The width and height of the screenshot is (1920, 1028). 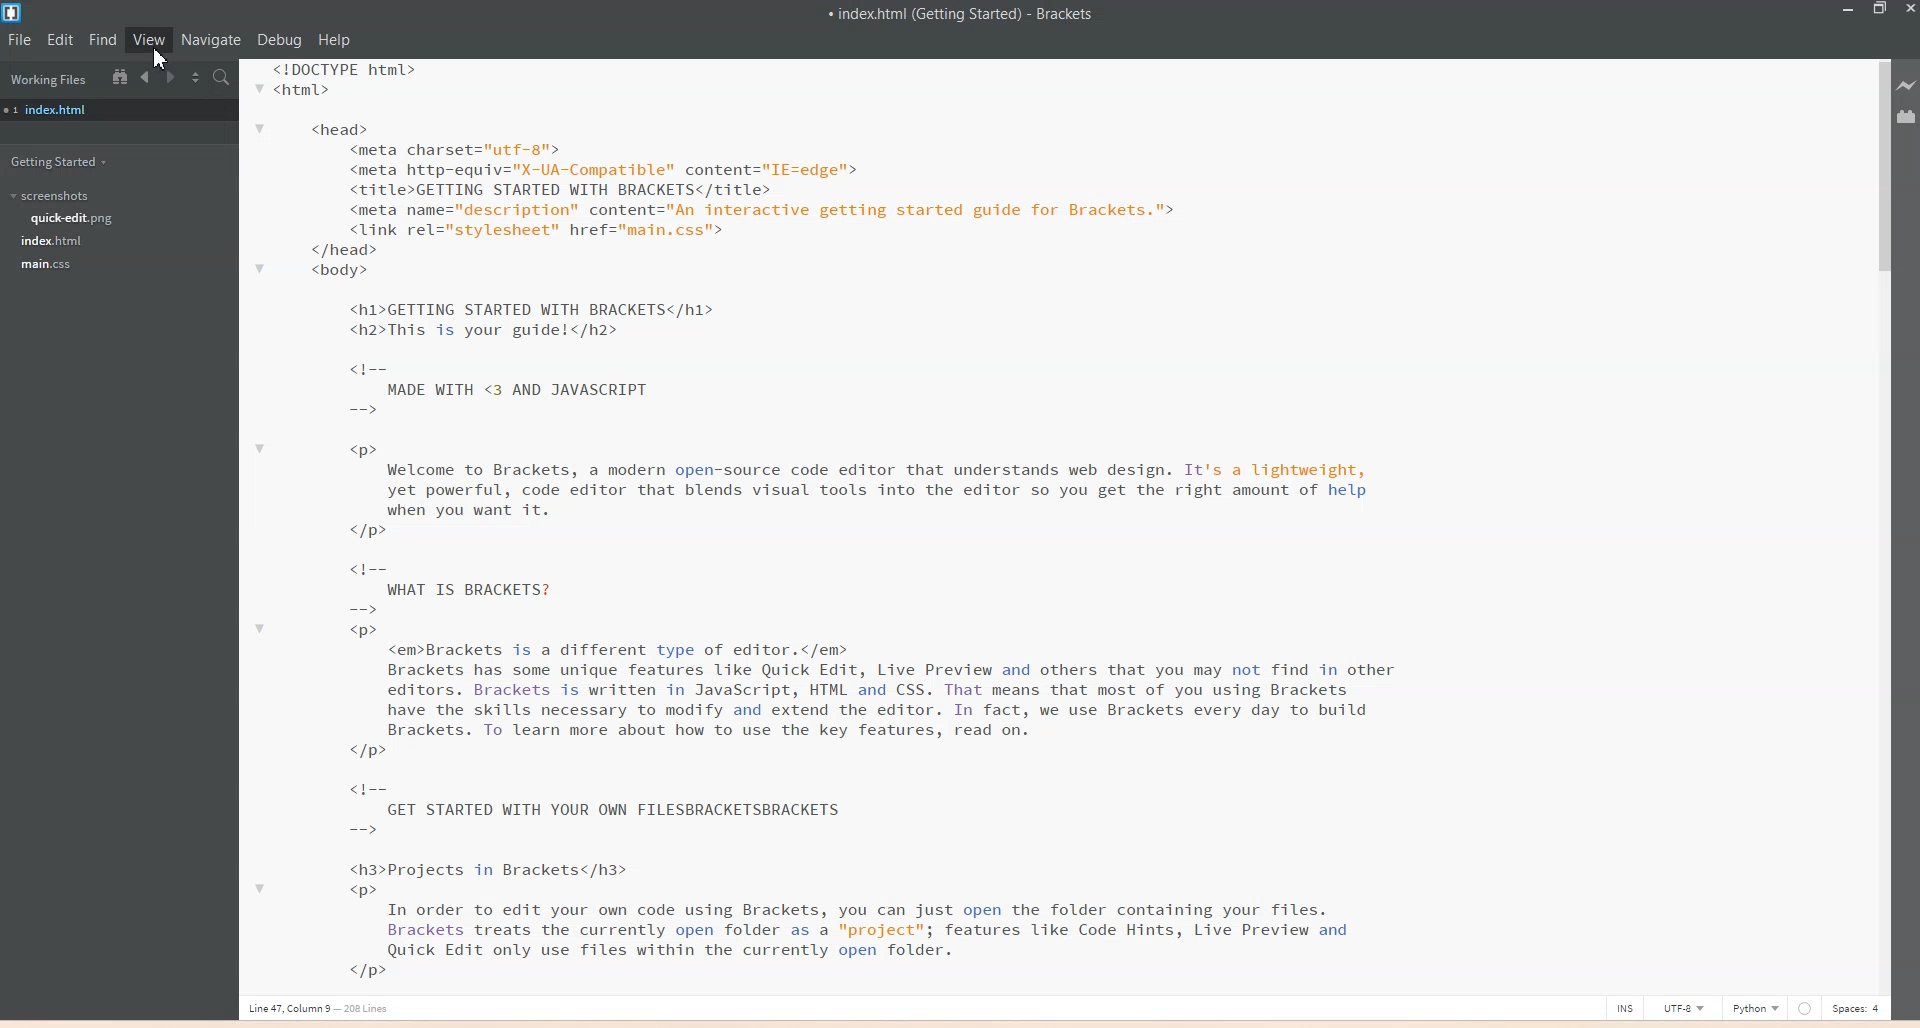 I want to click on Logo, so click(x=13, y=14).